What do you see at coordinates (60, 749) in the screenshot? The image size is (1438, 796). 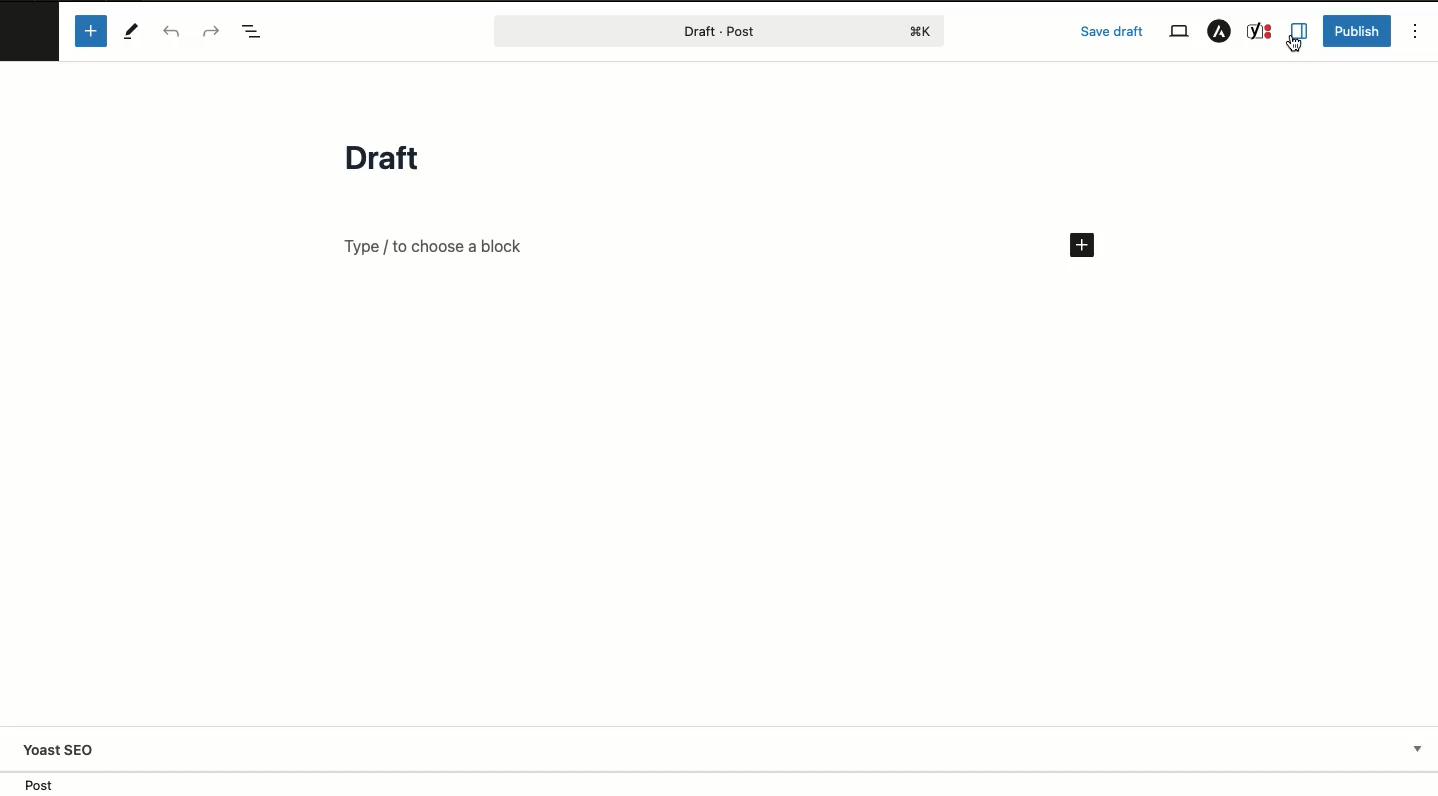 I see `Yoast SEO` at bounding box center [60, 749].